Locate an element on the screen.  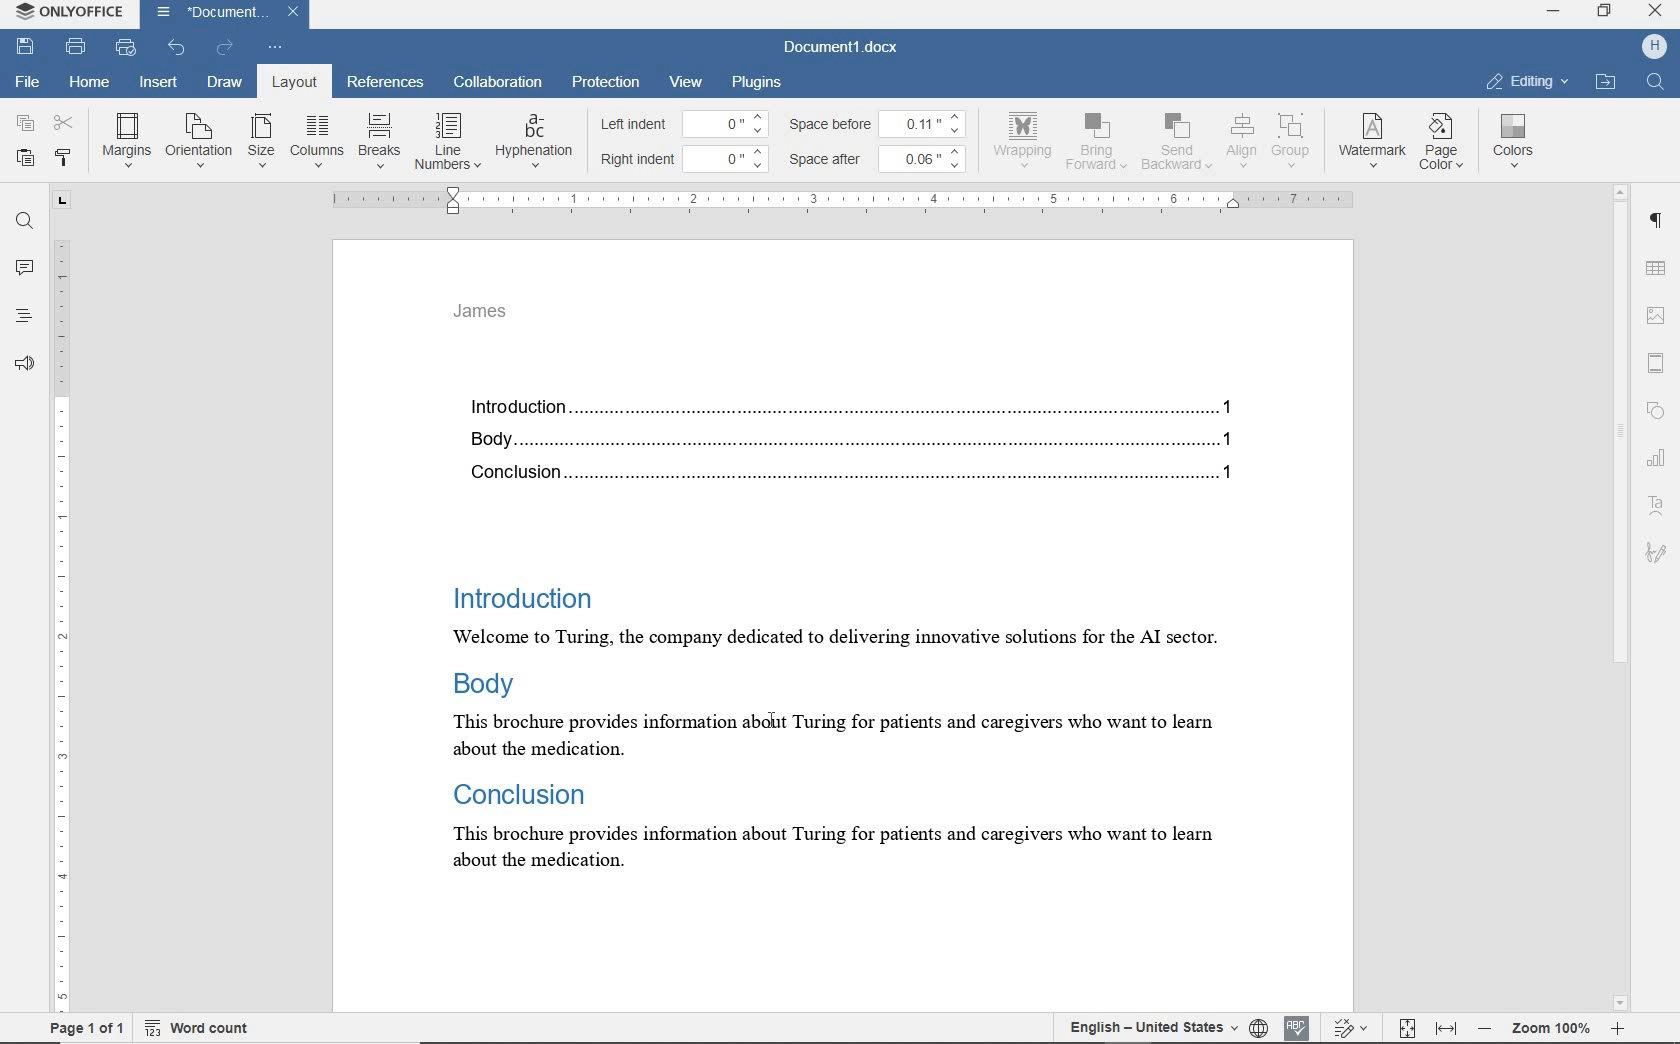
feedback & support is located at coordinates (23, 365).